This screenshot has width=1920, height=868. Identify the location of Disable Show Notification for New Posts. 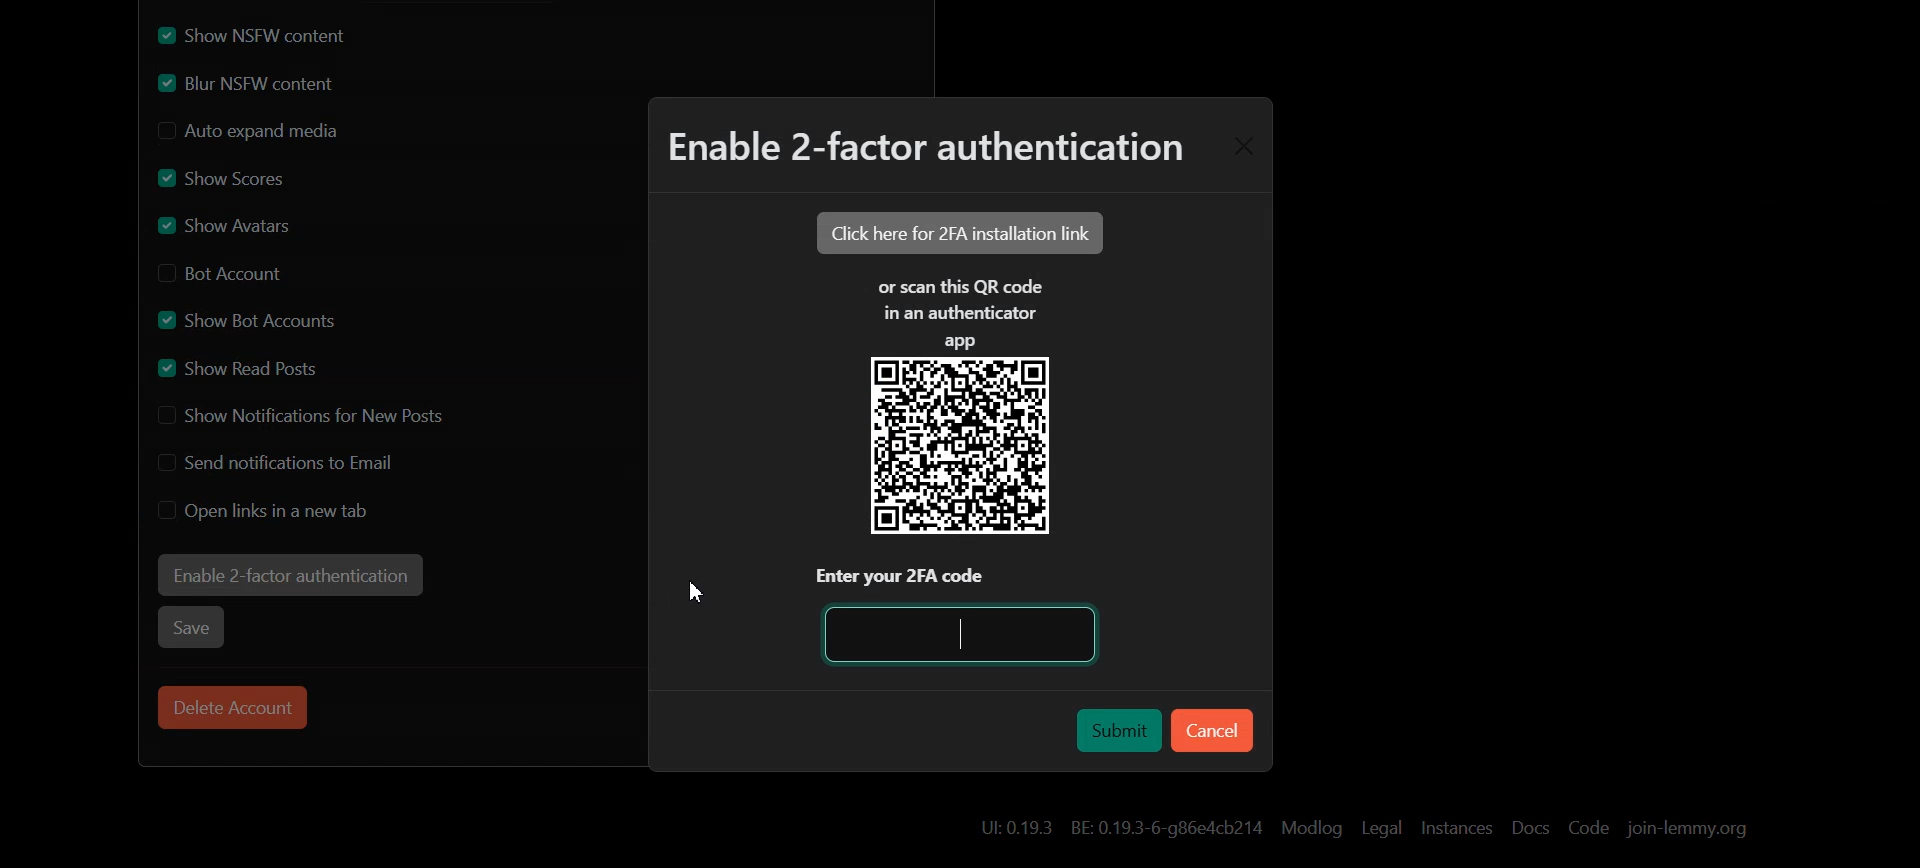
(303, 416).